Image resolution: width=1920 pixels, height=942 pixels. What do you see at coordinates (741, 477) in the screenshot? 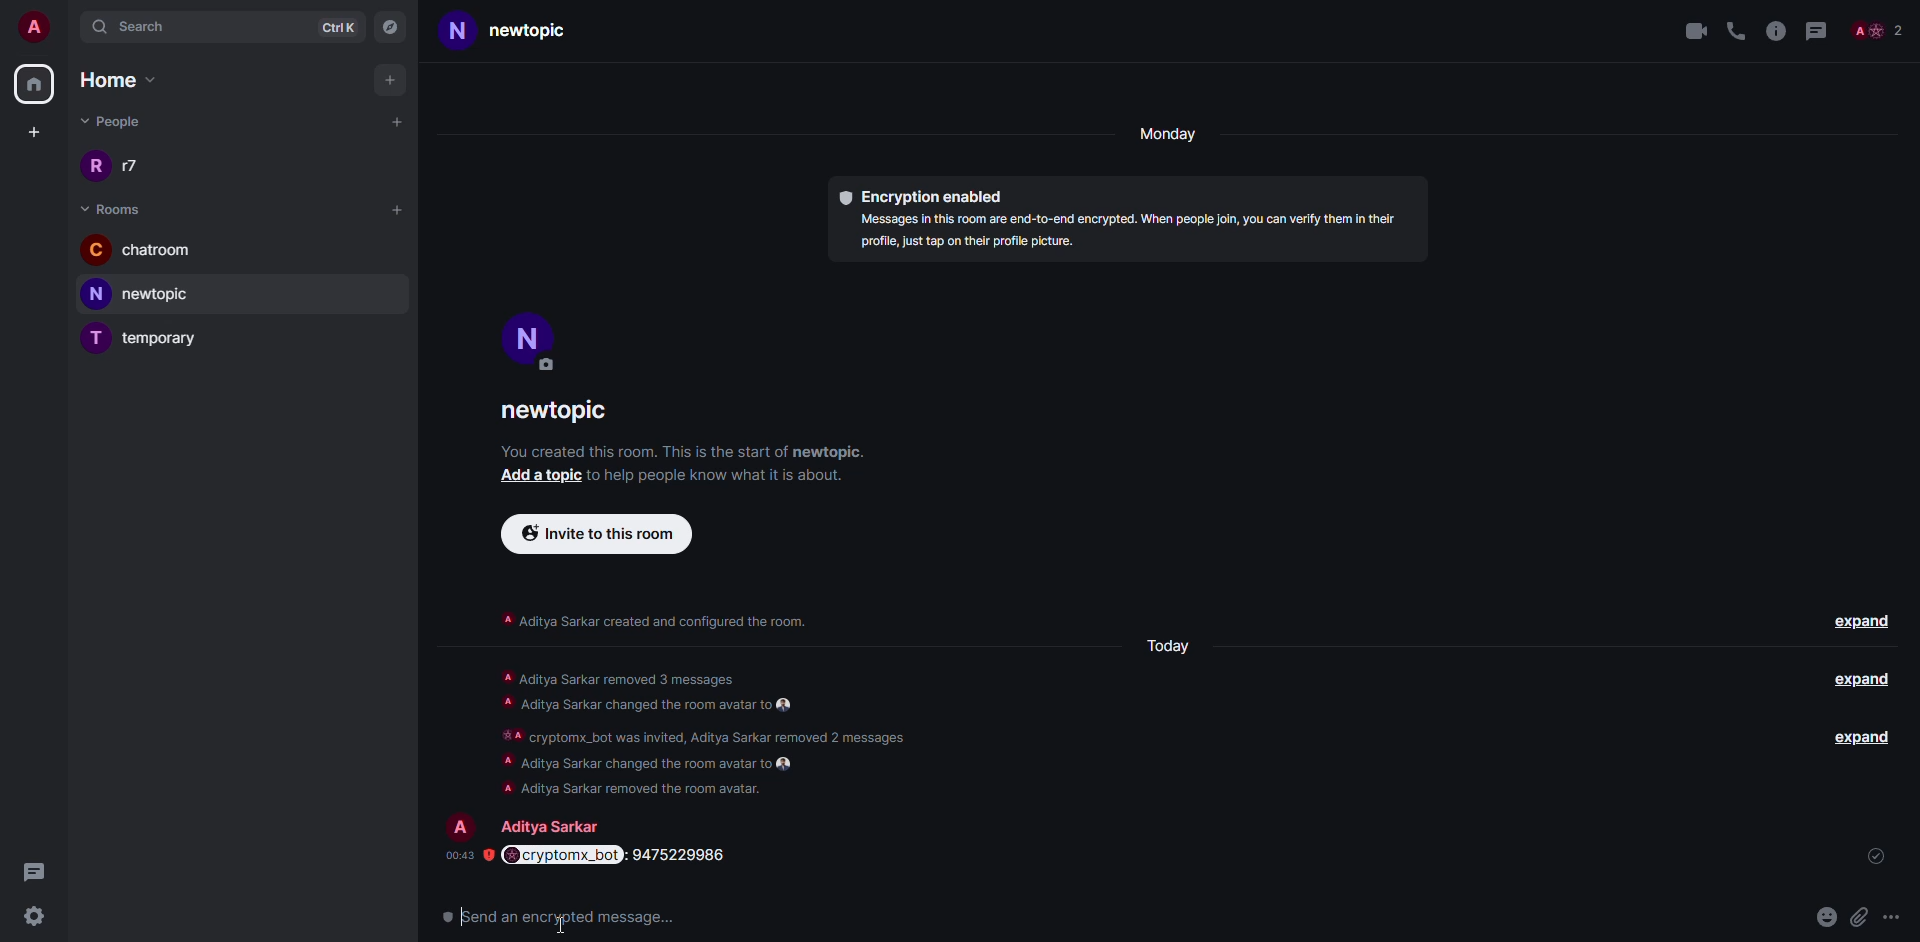
I see `s to help people know what it is about.` at bounding box center [741, 477].